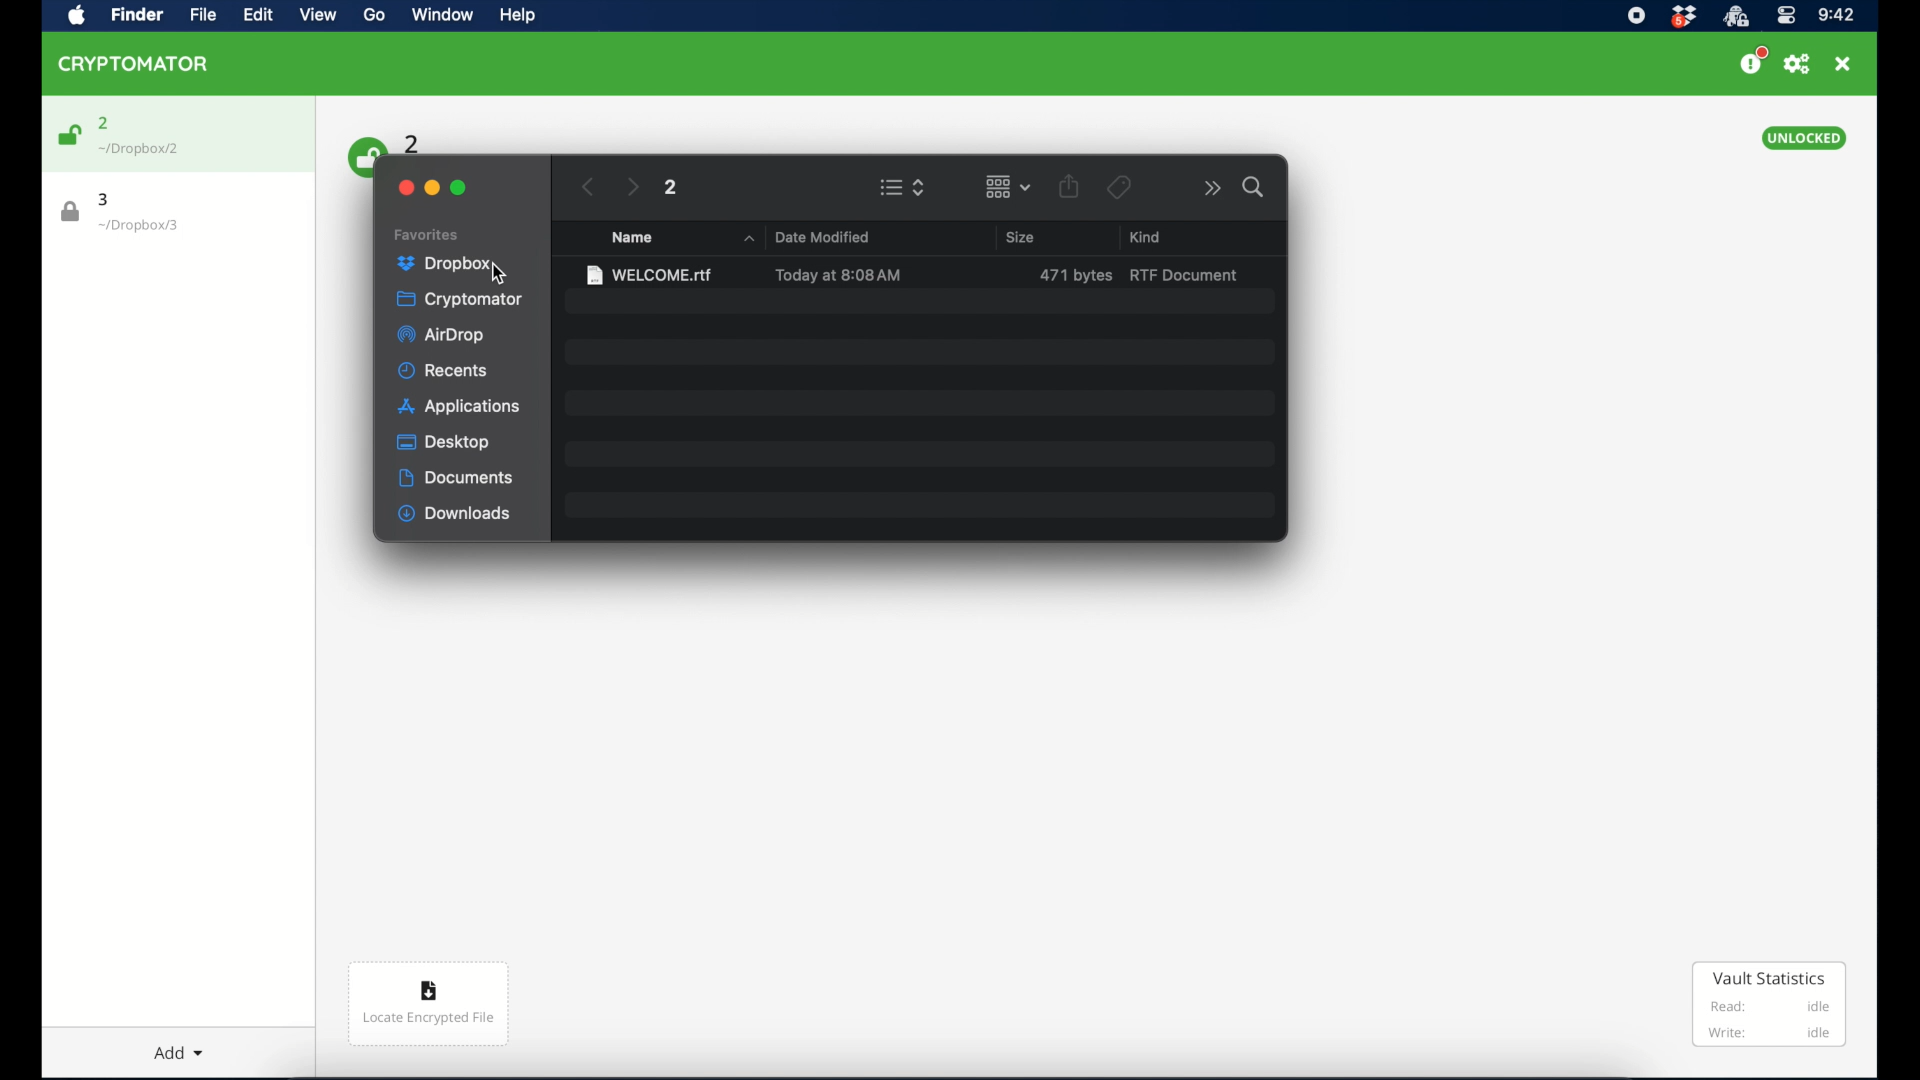  I want to click on 2, so click(671, 187).